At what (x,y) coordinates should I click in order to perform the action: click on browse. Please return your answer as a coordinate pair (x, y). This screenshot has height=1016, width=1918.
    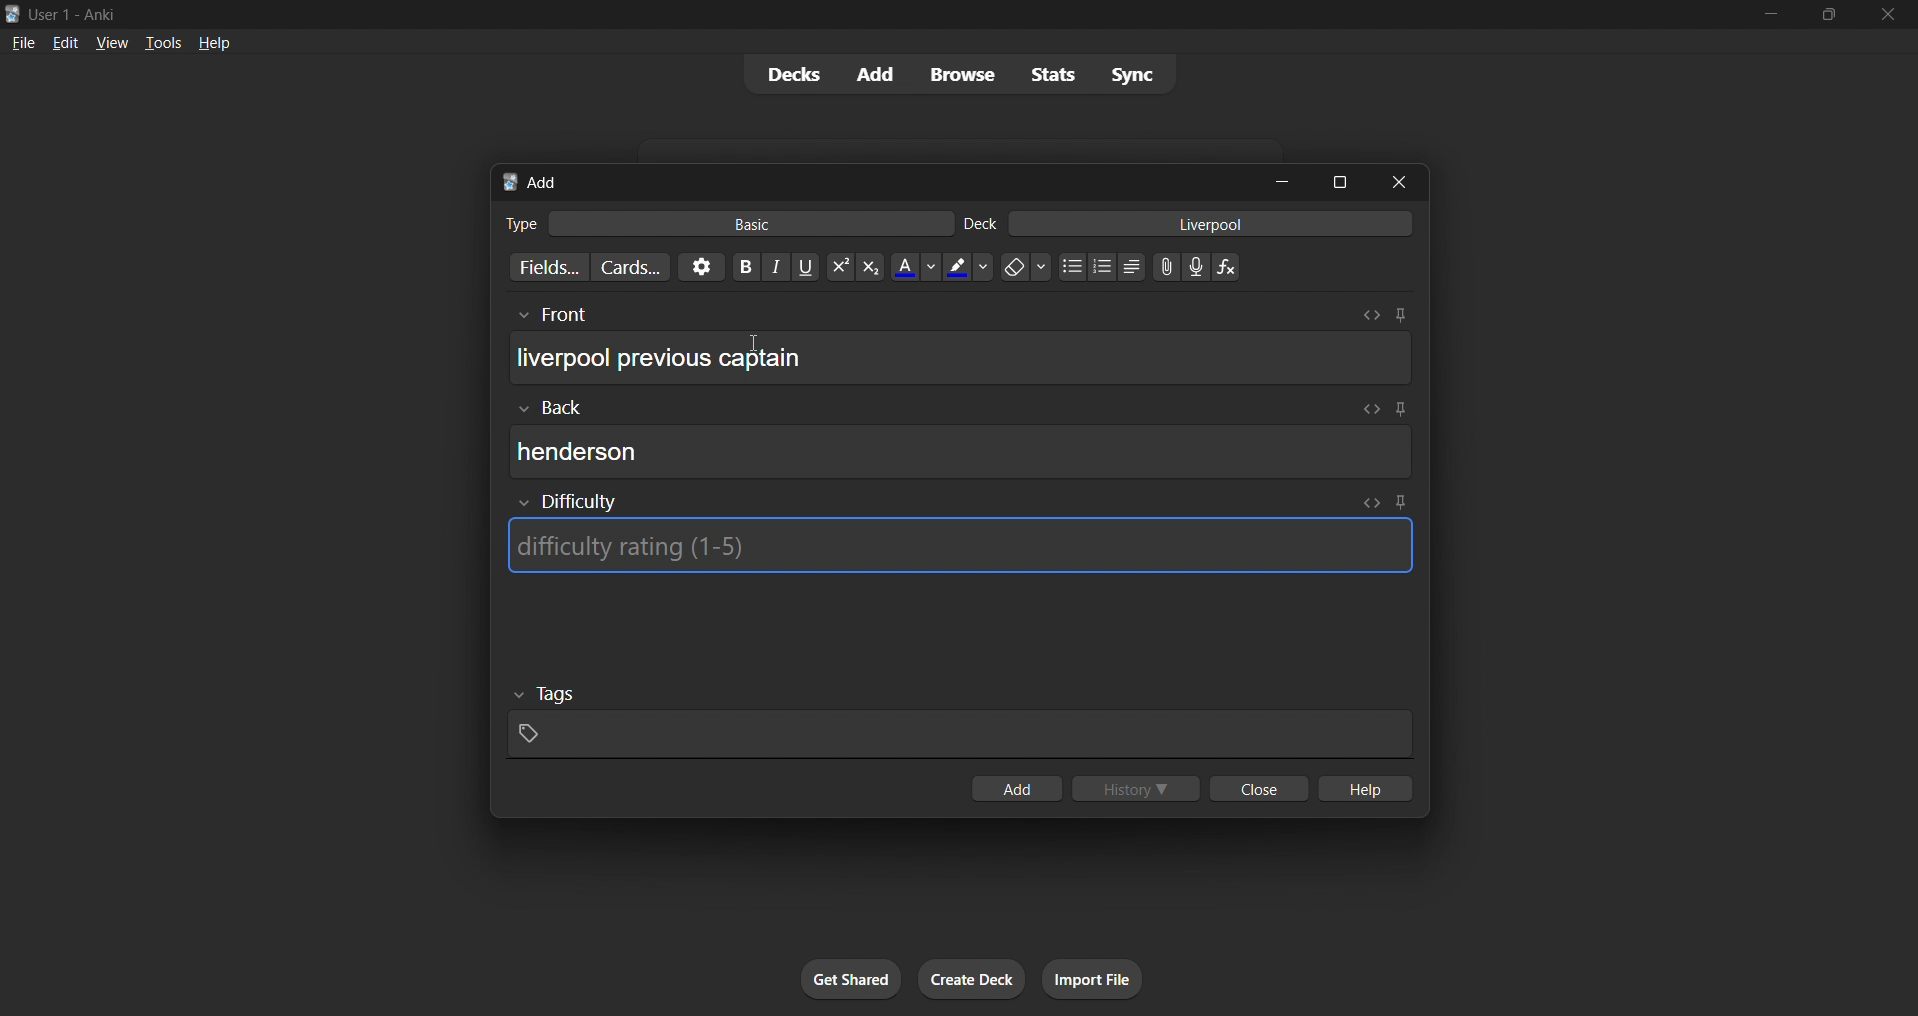
    Looking at the image, I should click on (958, 73).